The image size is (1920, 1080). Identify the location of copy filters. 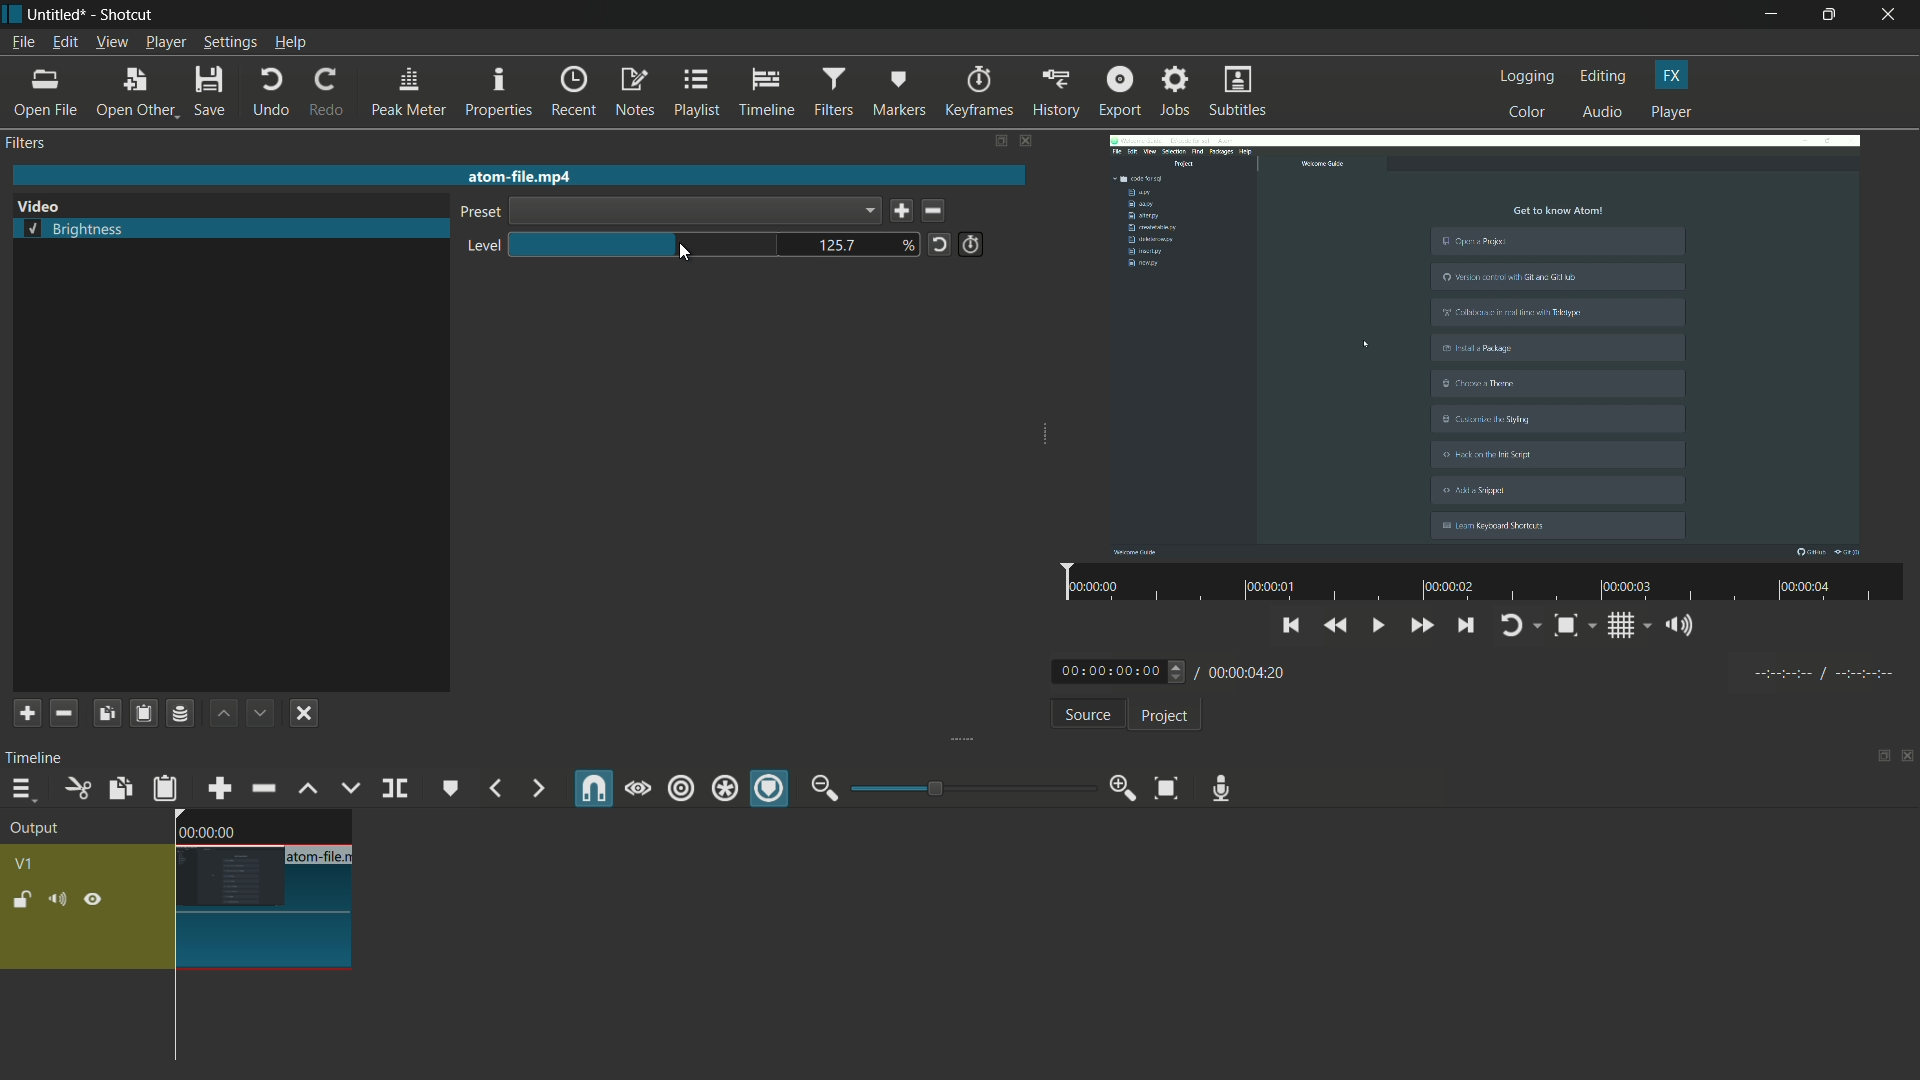
(105, 713).